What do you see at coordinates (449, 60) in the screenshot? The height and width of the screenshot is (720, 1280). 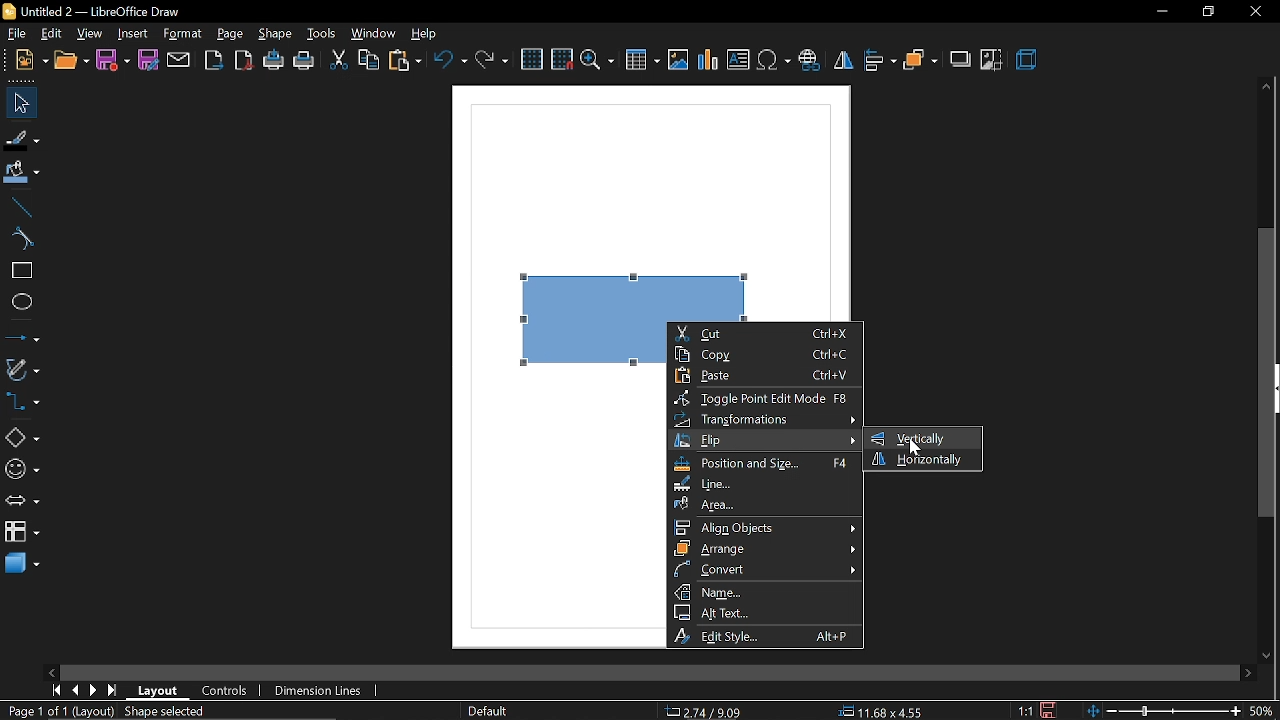 I see `undo` at bounding box center [449, 60].